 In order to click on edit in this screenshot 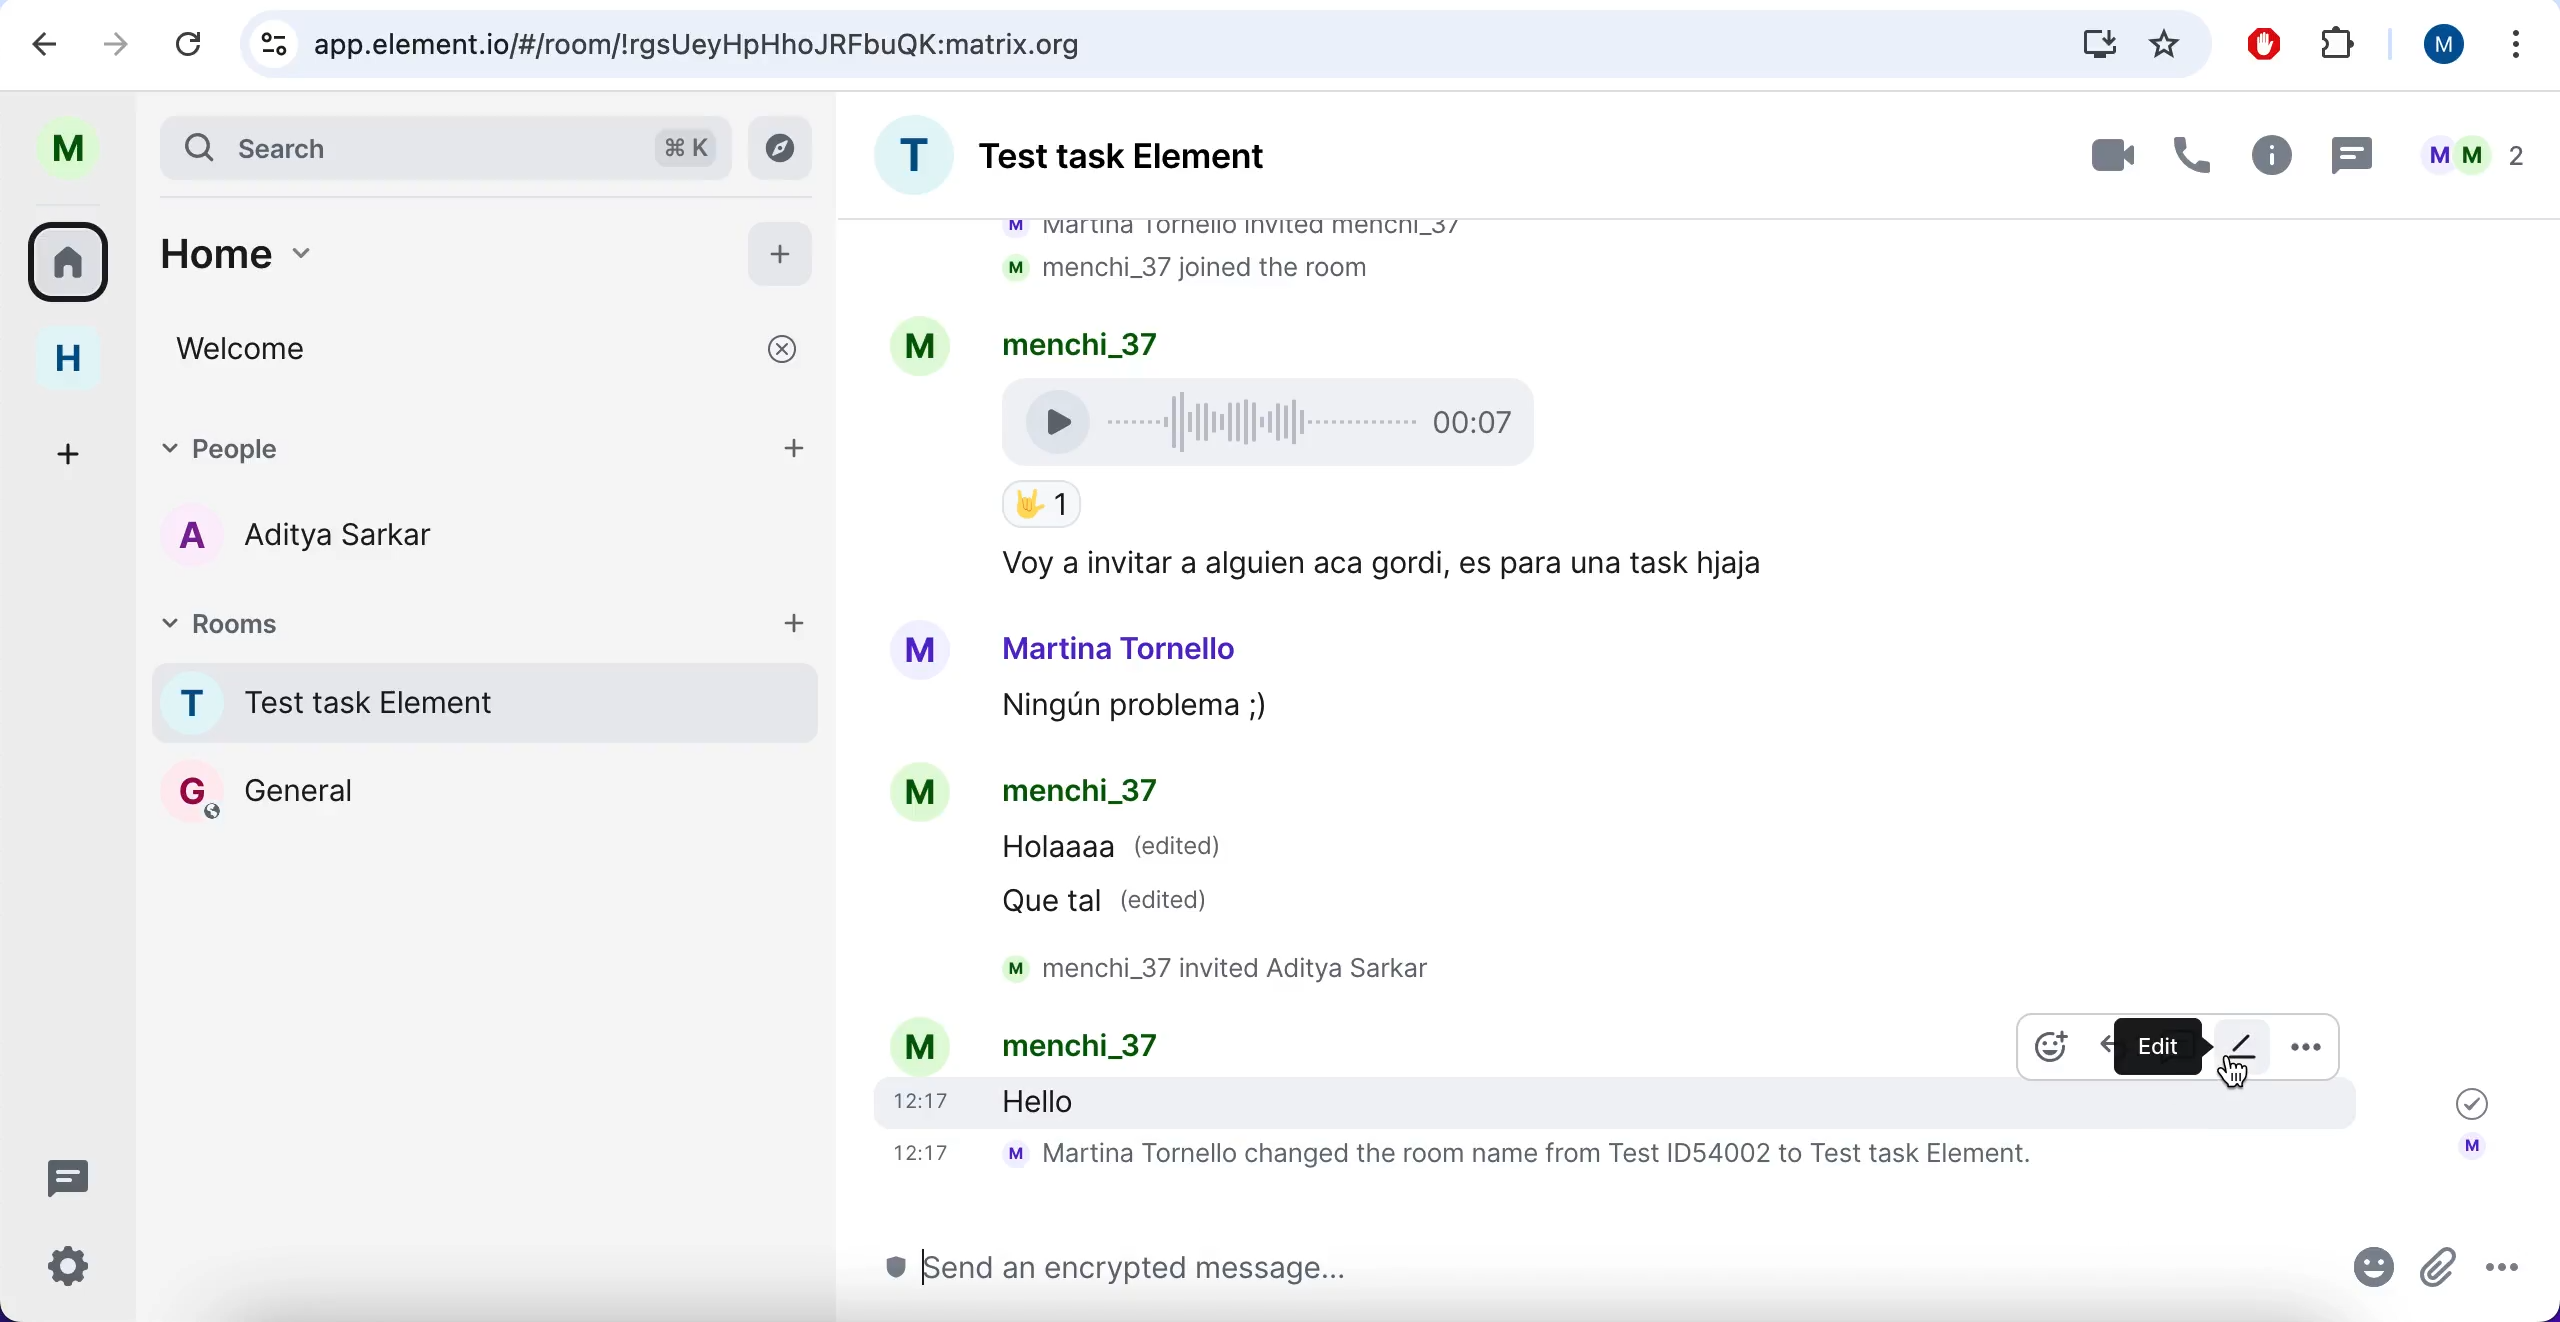, I will do `click(2157, 1045)`.